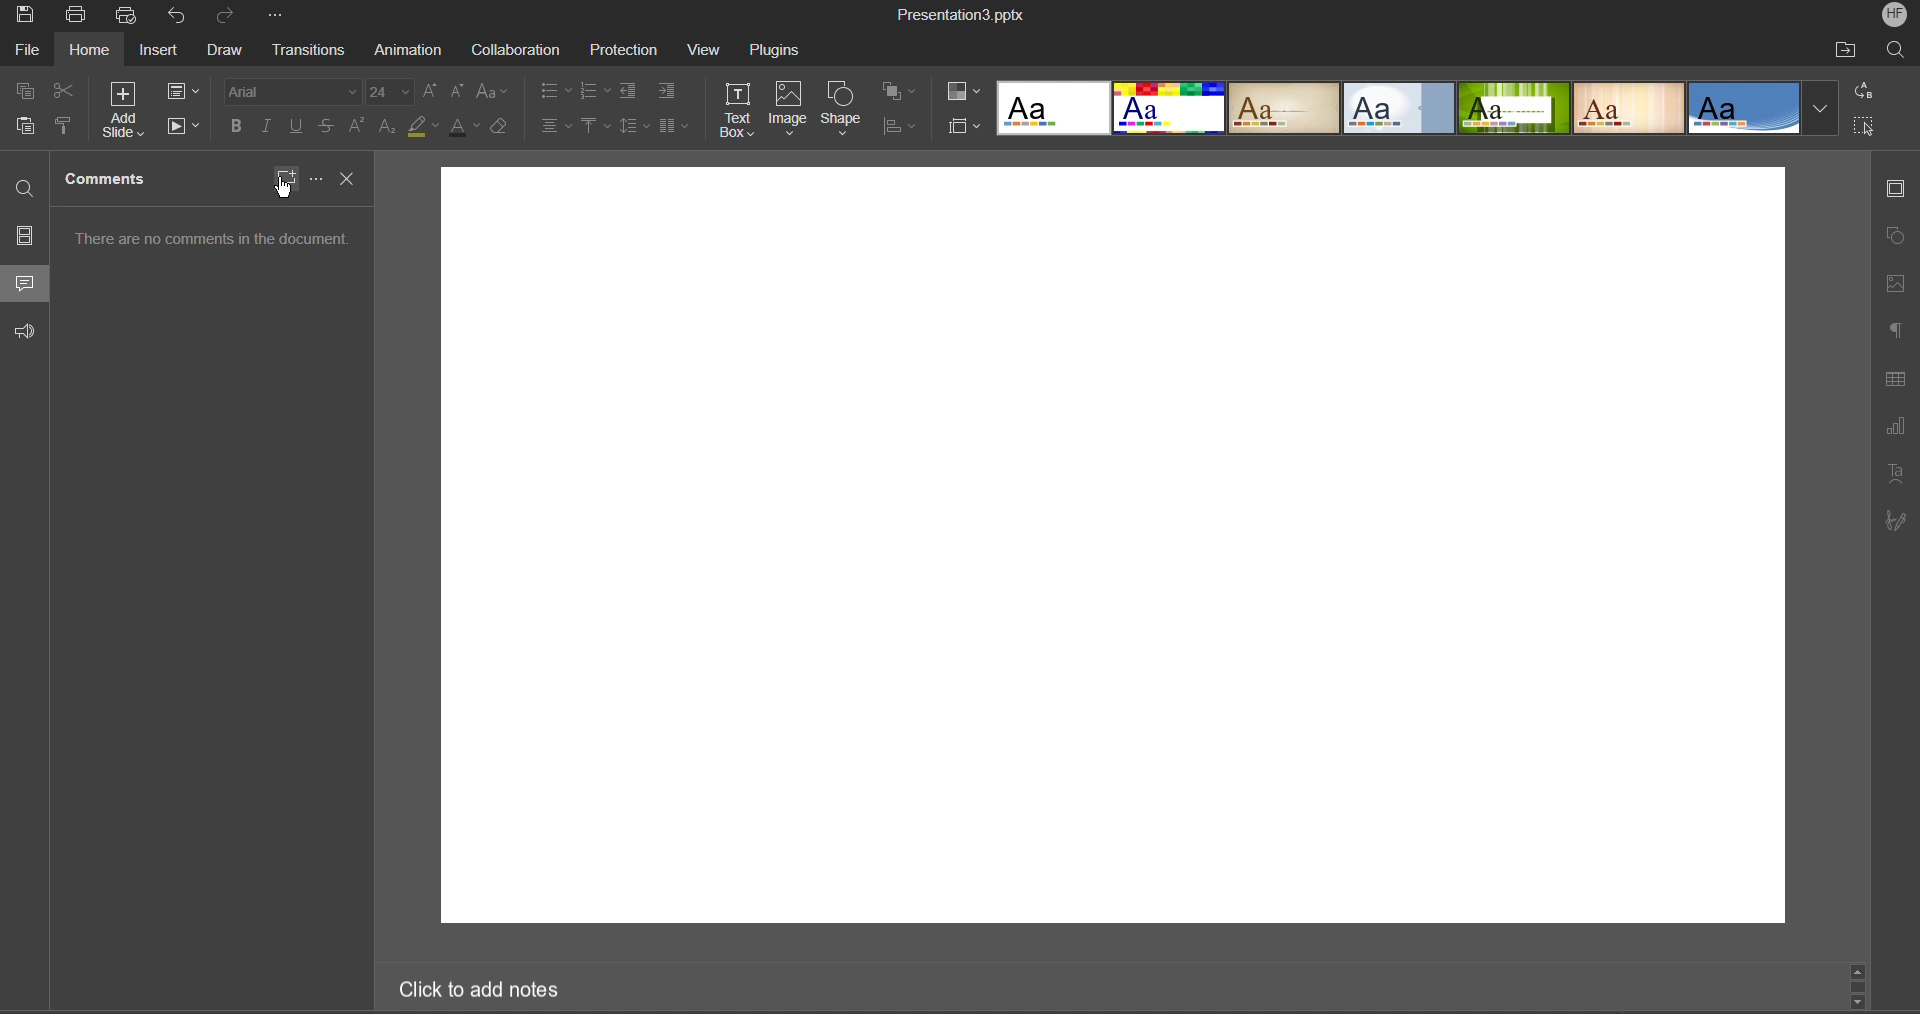  Describe the element at coordinates (215, 244) in the screenshot. I see `There are no comments in the document` at that location.